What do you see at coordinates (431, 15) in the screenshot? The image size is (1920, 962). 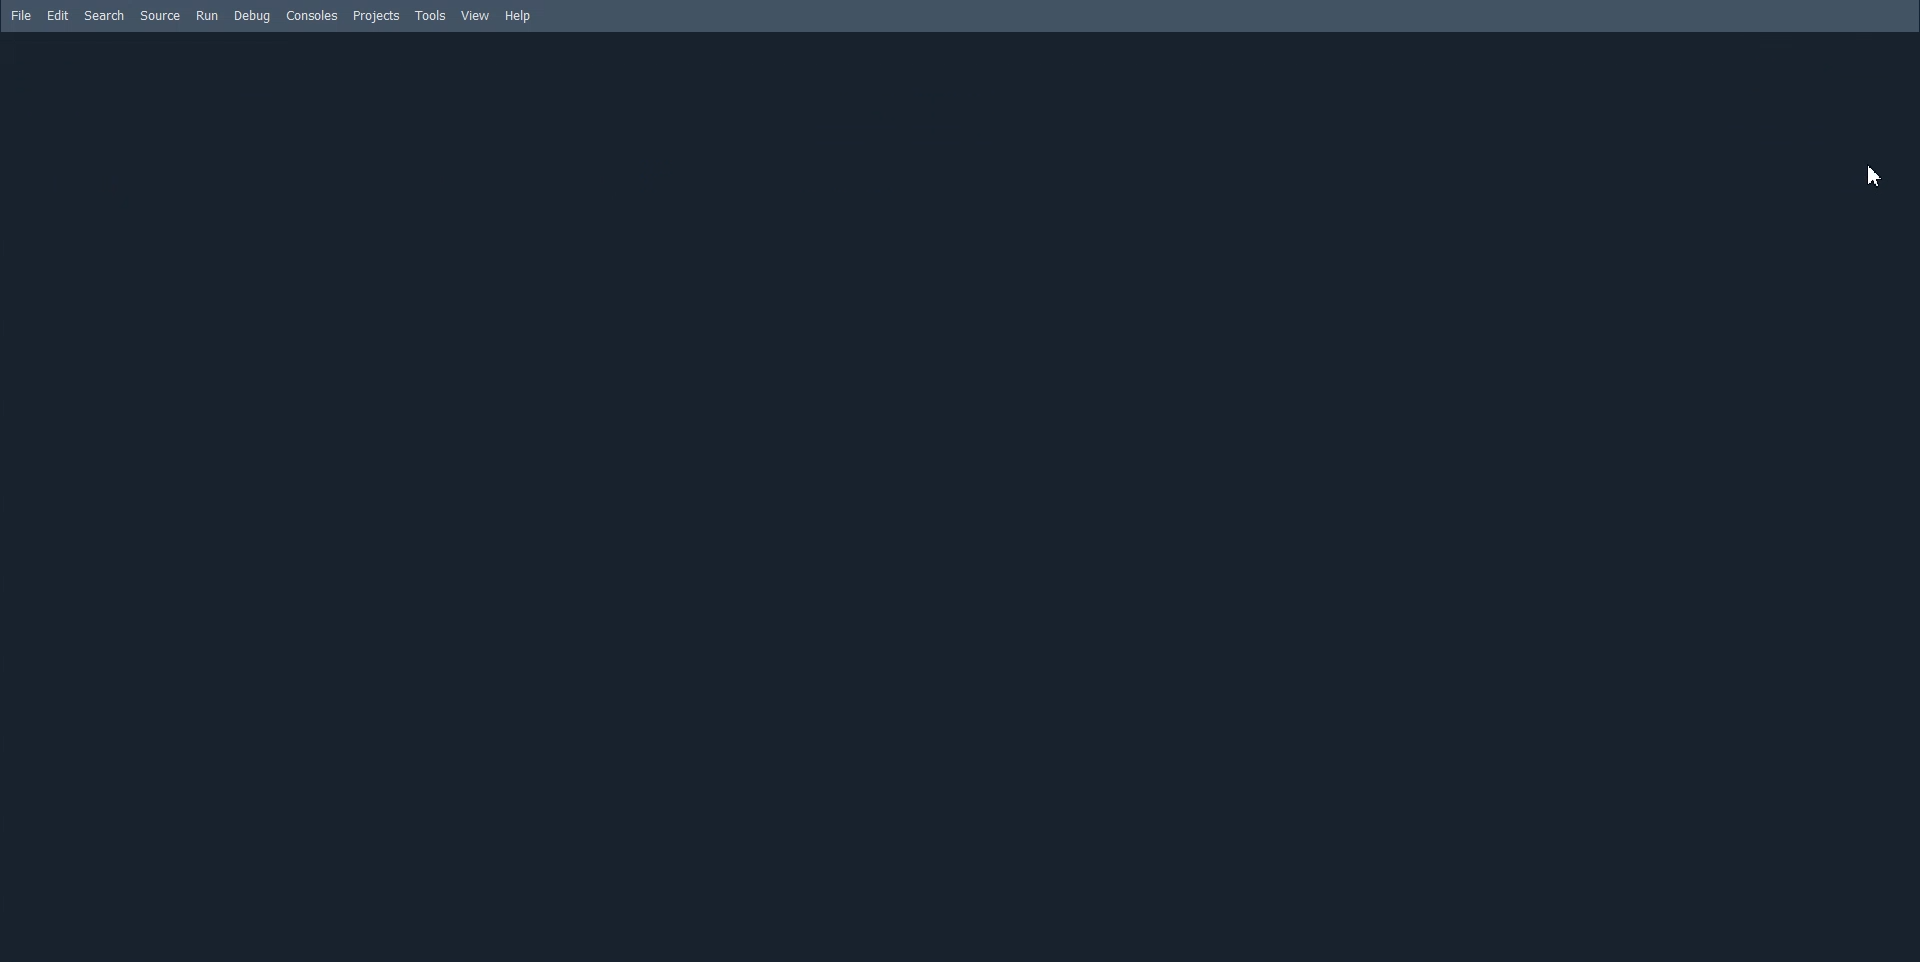 I see `Tools` at bounding box center [431, 15].